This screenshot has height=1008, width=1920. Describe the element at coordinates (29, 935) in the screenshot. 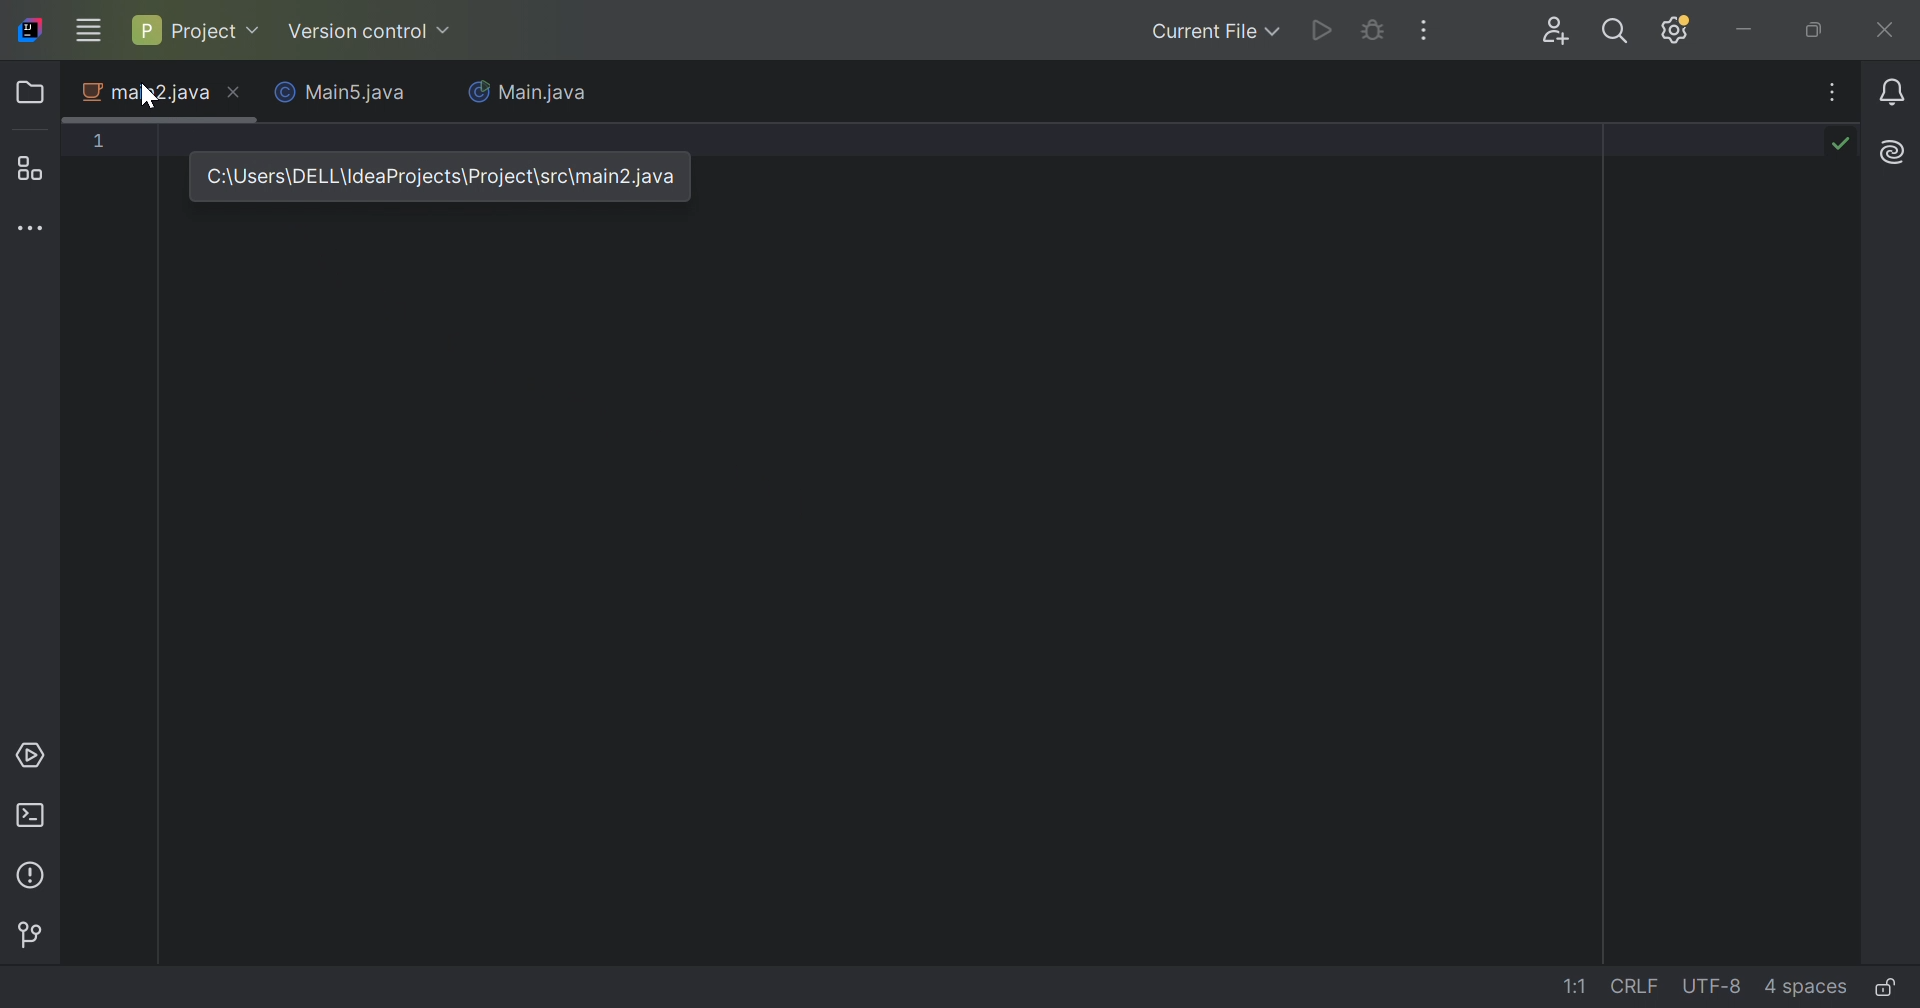

I see `` at that location.